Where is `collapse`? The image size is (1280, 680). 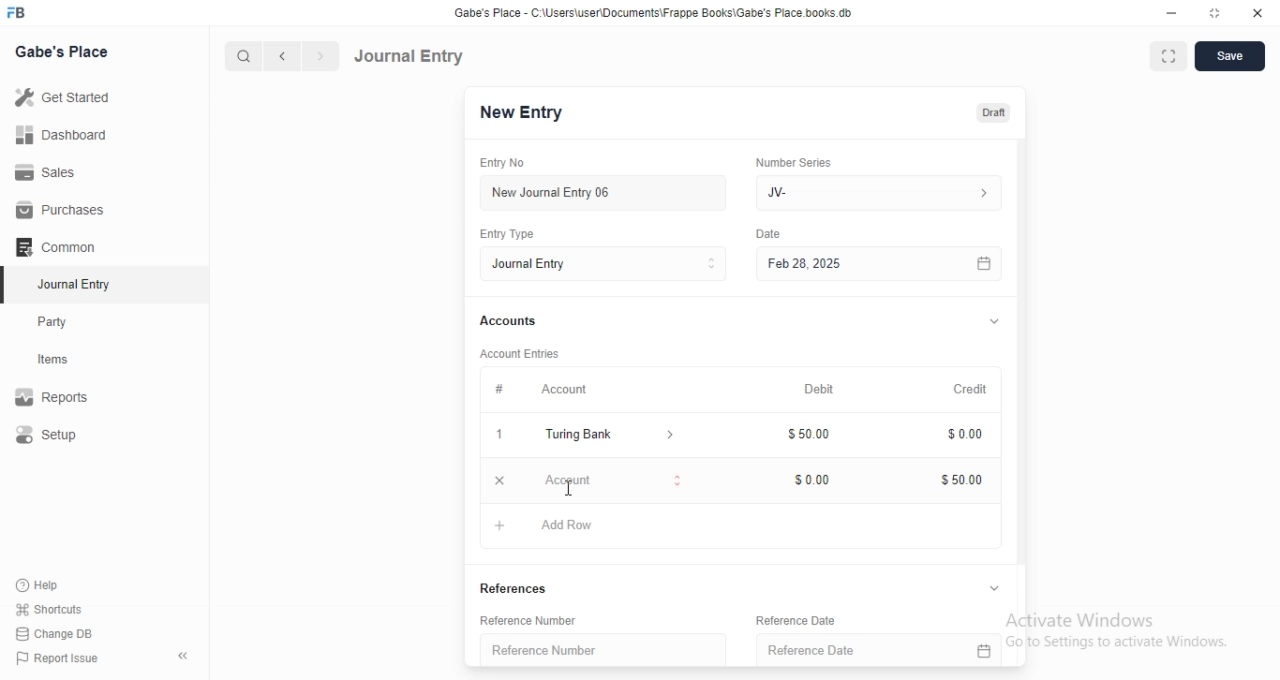
collapse is located at coordinates (995, 588).